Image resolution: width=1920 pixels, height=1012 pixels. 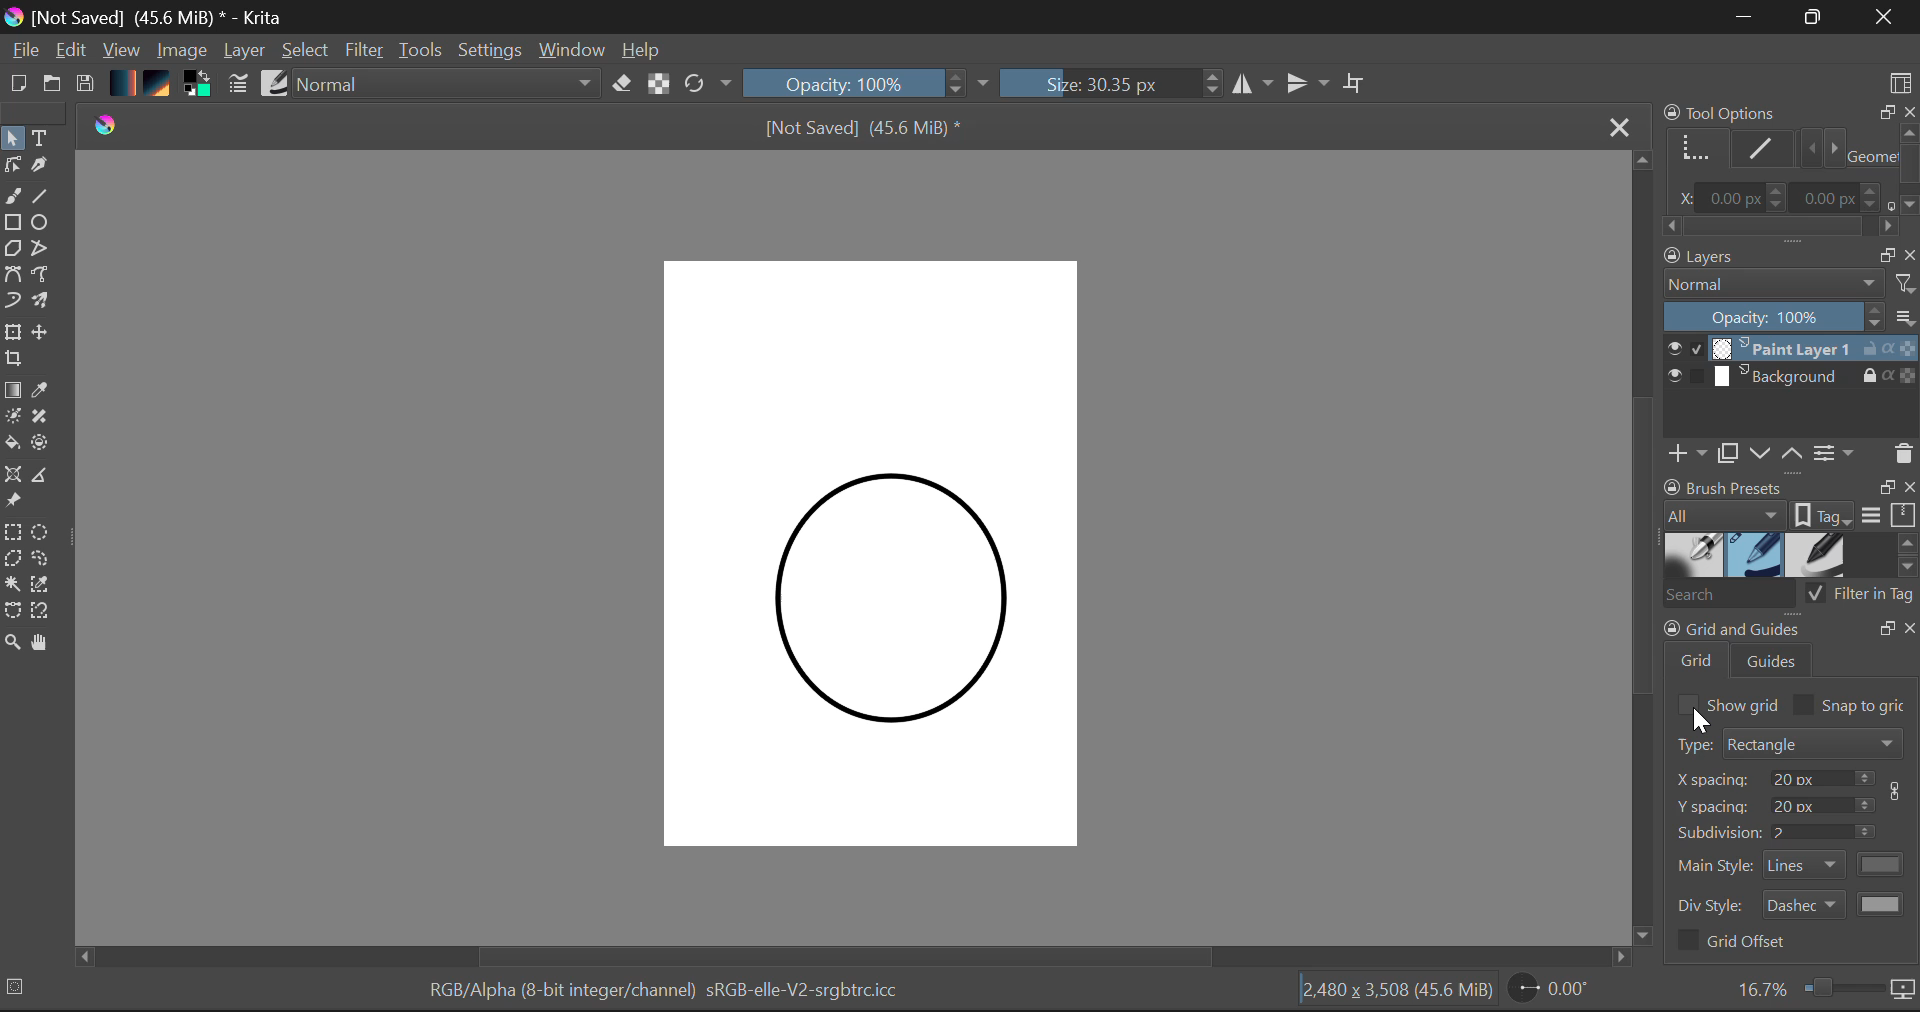 What do you see at coordinates (12, 333) in the screenshot?
I see `Transform Layer` at bounding box center [12, 333].